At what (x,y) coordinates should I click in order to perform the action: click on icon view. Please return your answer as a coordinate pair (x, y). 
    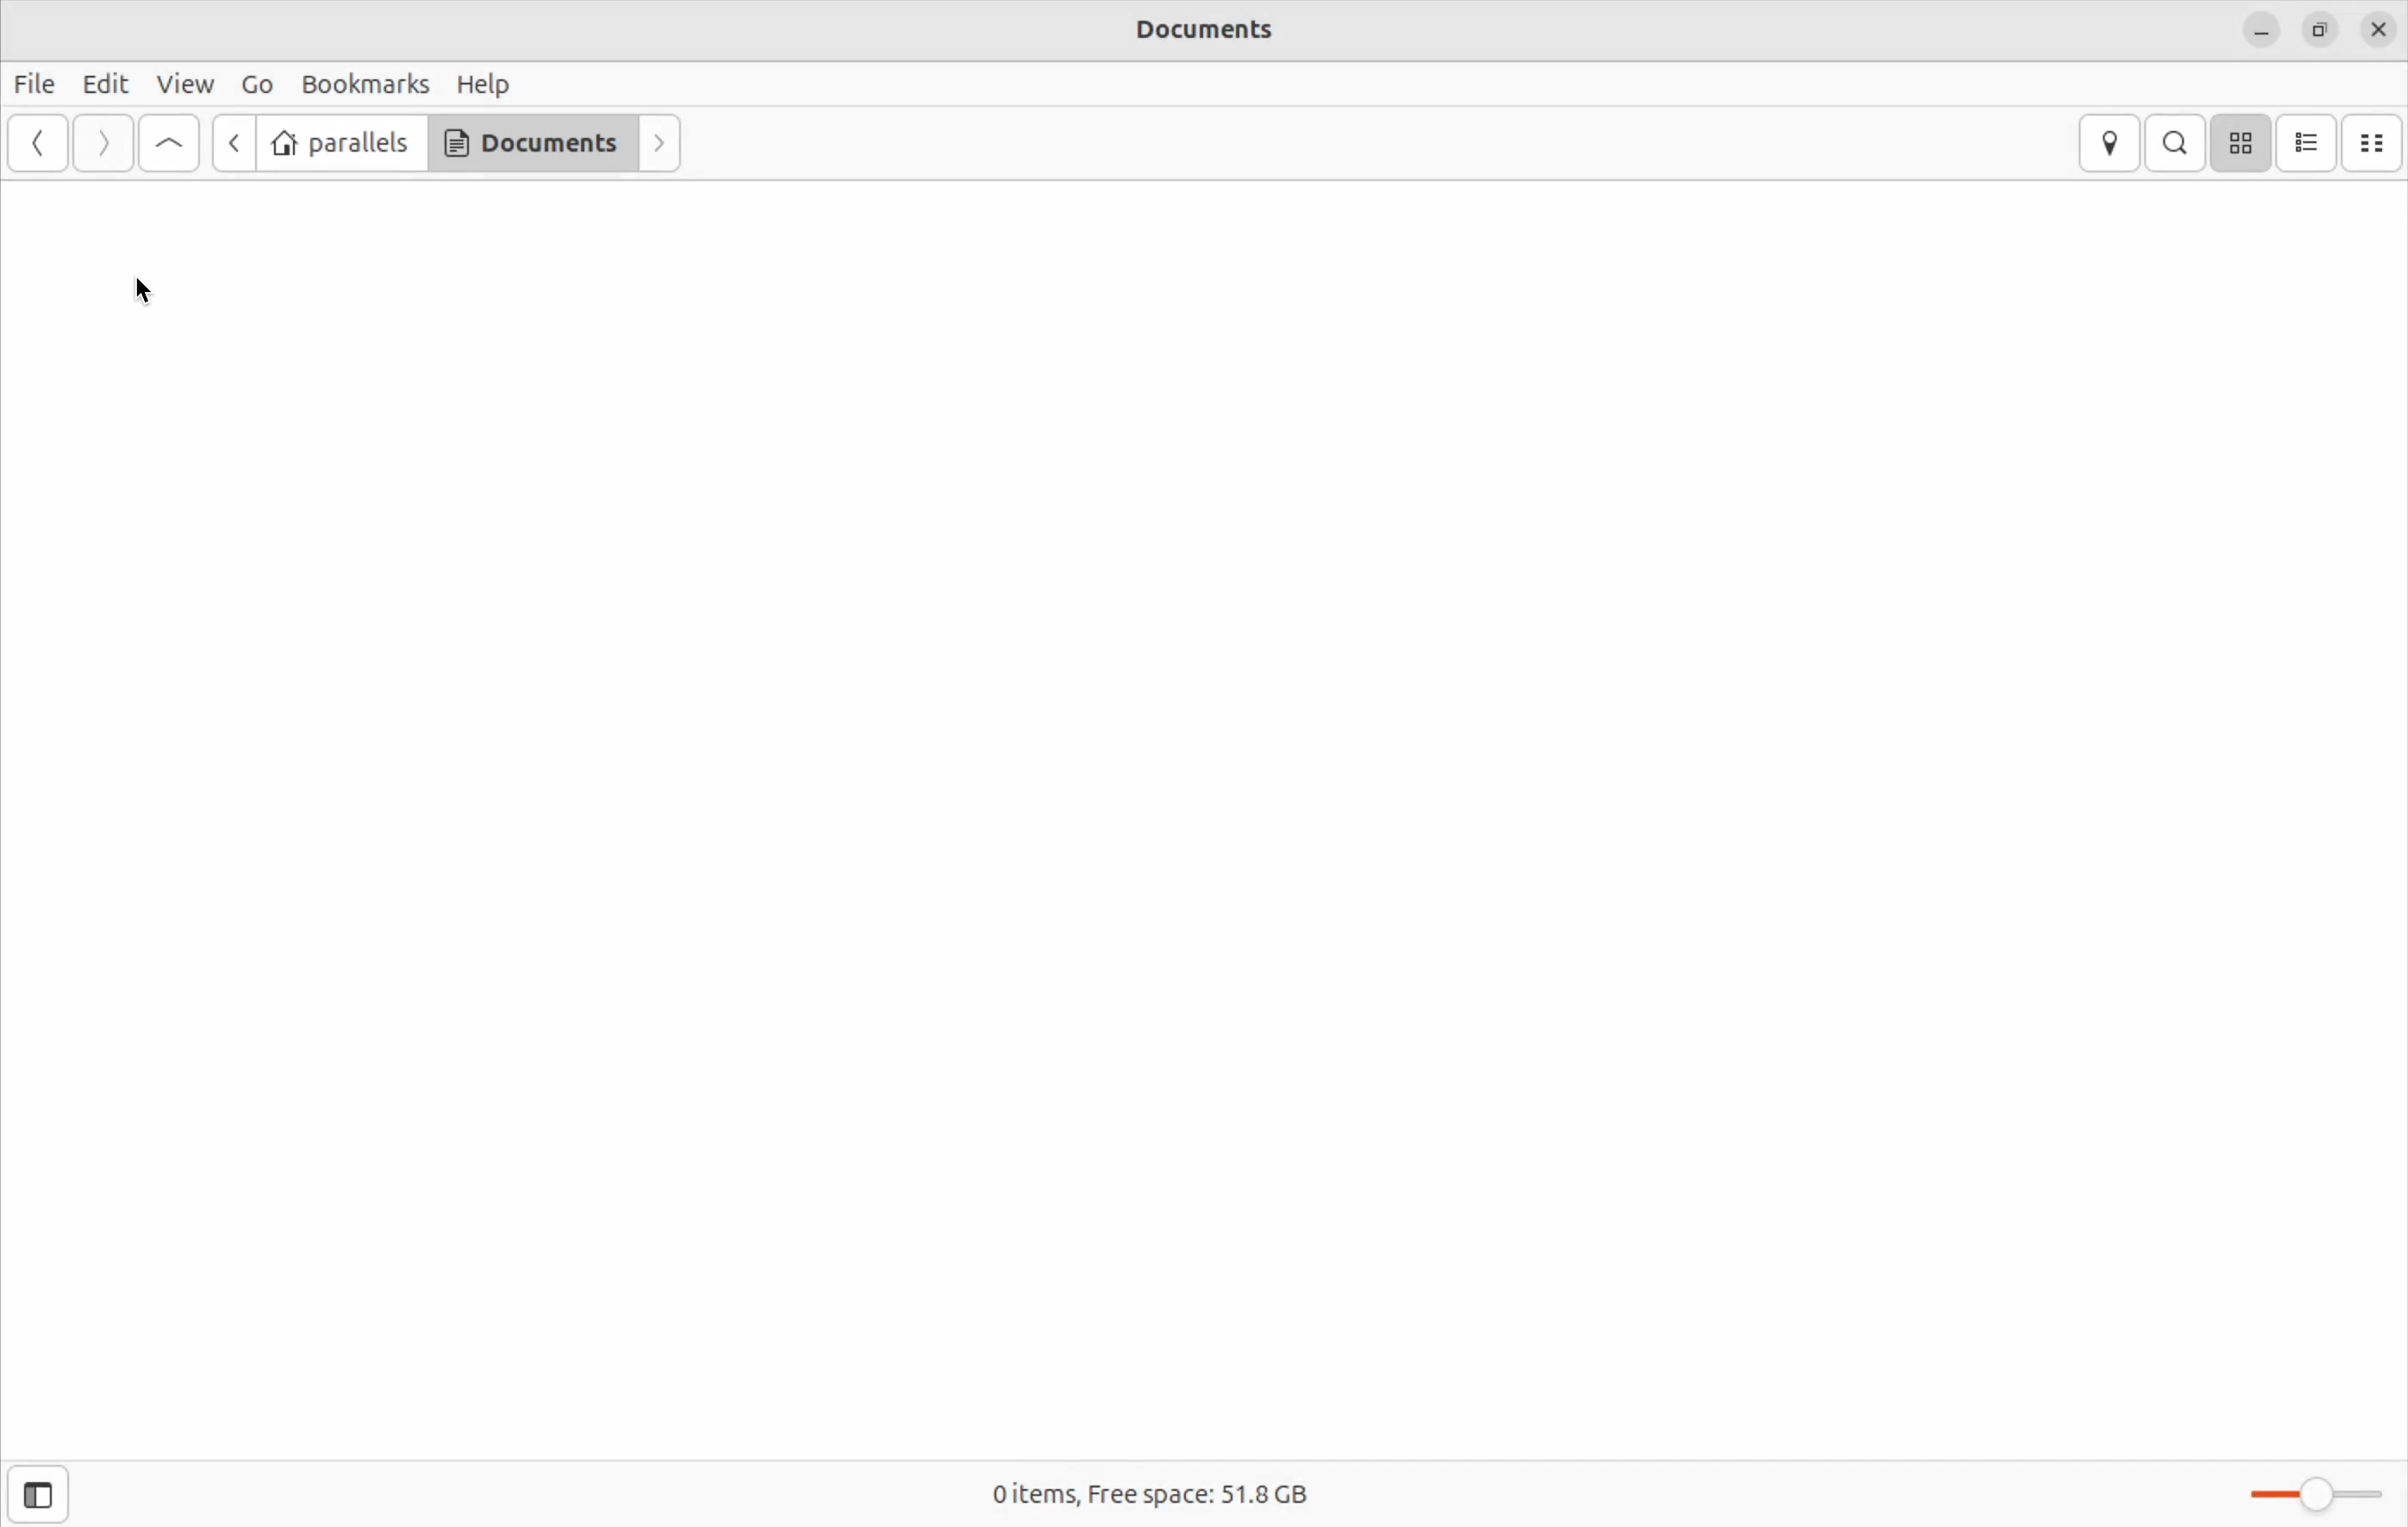
    Looking at the image, I should click on (2244, 143).